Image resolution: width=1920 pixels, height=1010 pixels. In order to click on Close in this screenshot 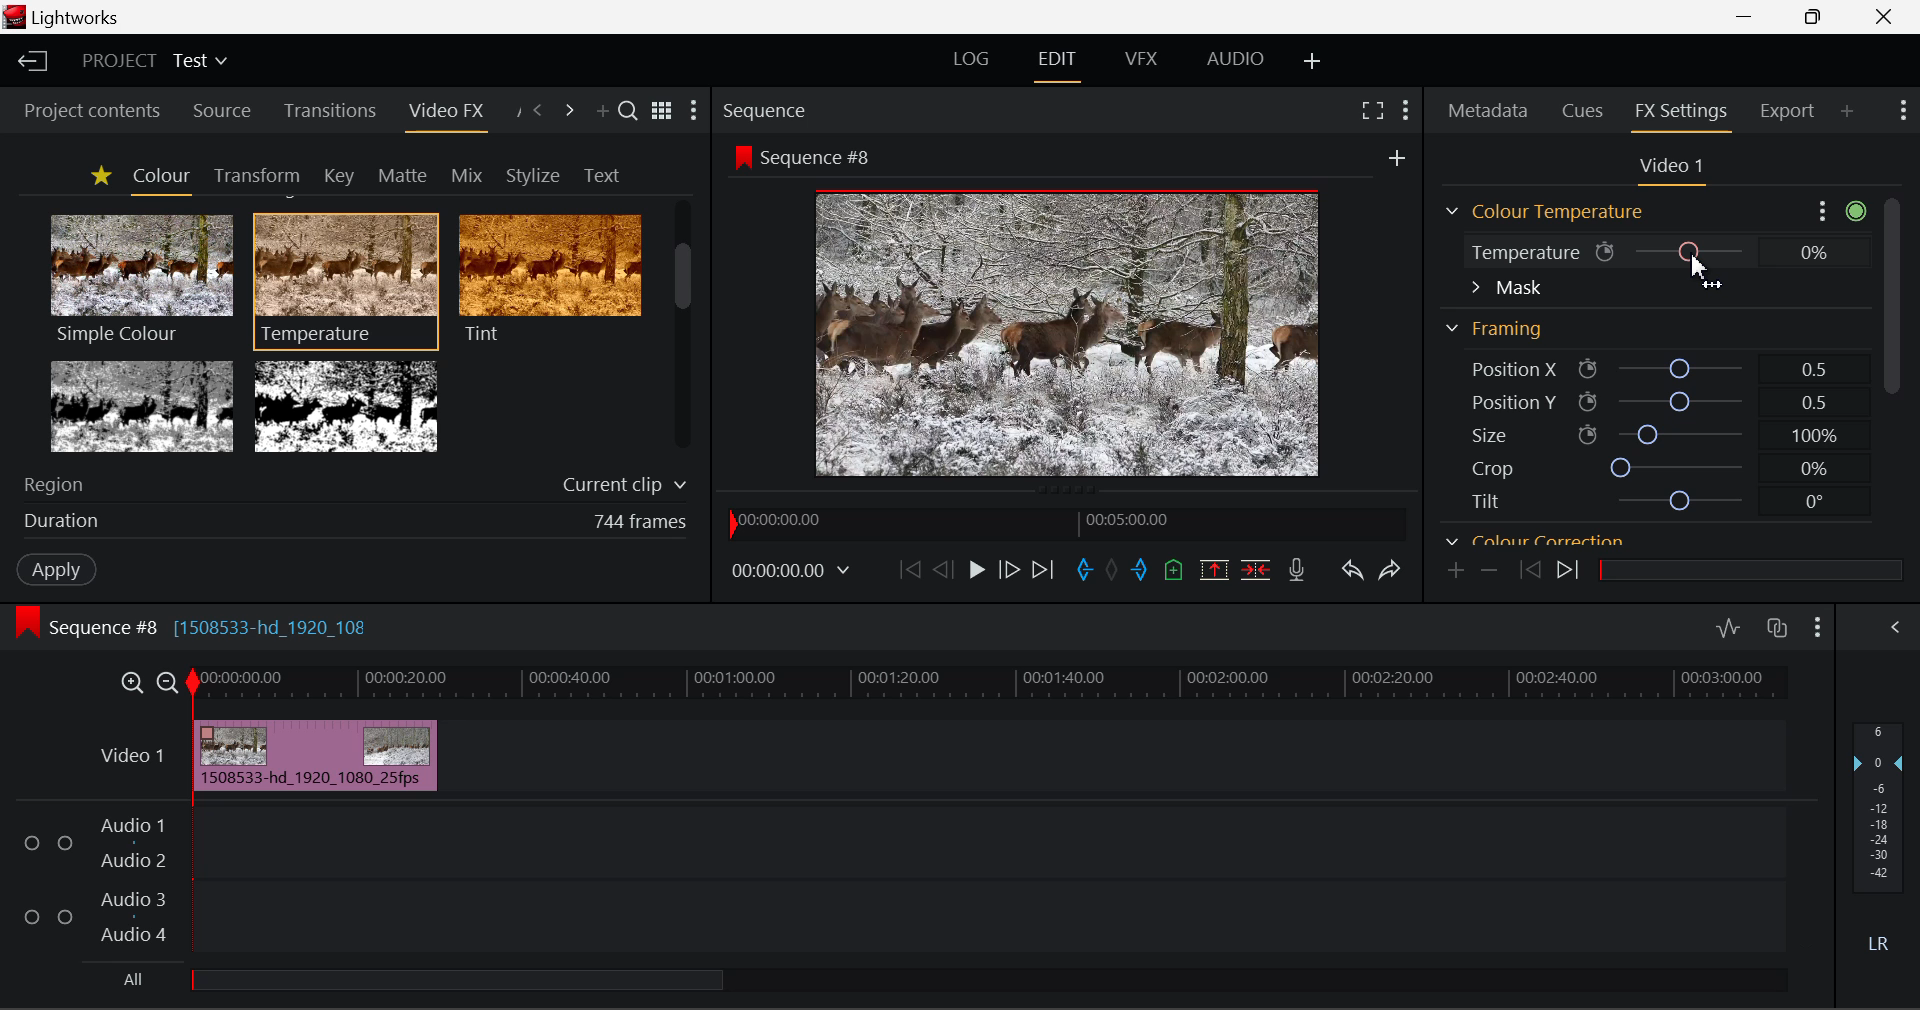, I will do `click(1884, 15)`.